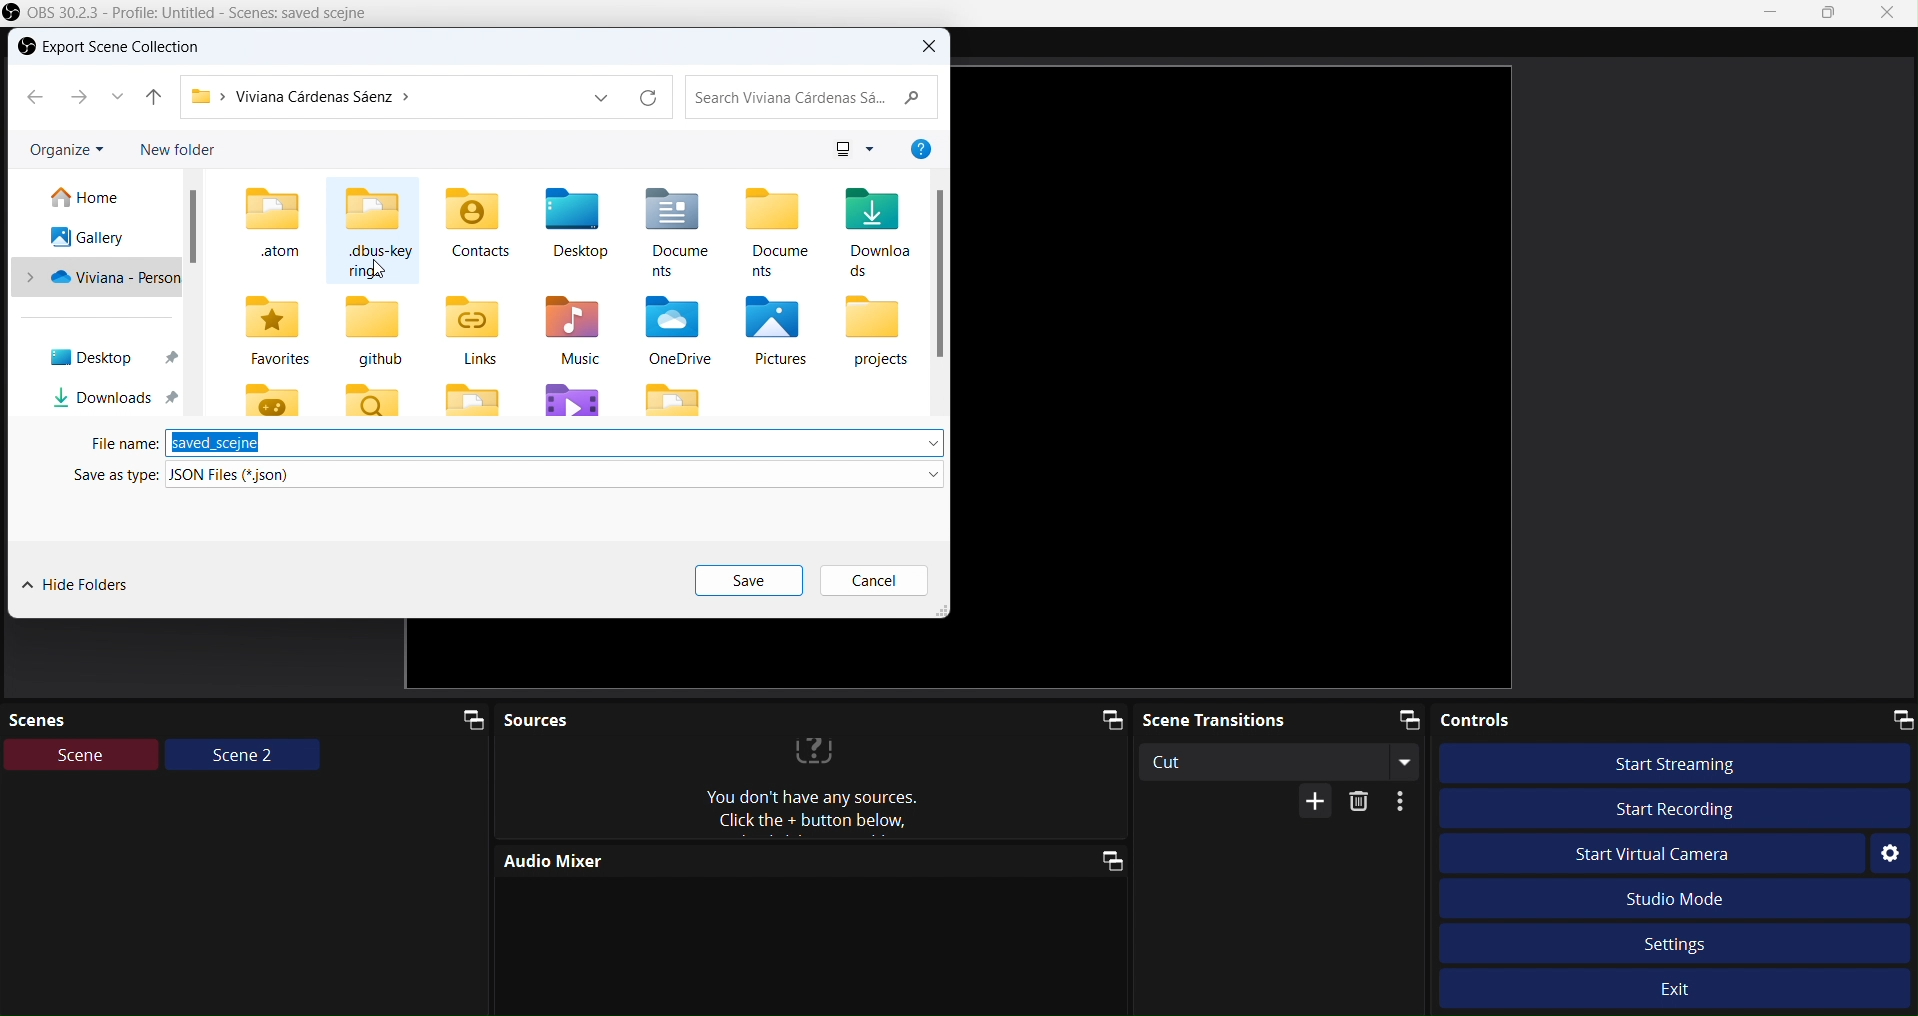 The width and height of the screenshot is (1918, 1016). What do you see at coordinates (1678, 762) in the screenshot?
I see `Start streaming` at bounding box center [1678, 762].